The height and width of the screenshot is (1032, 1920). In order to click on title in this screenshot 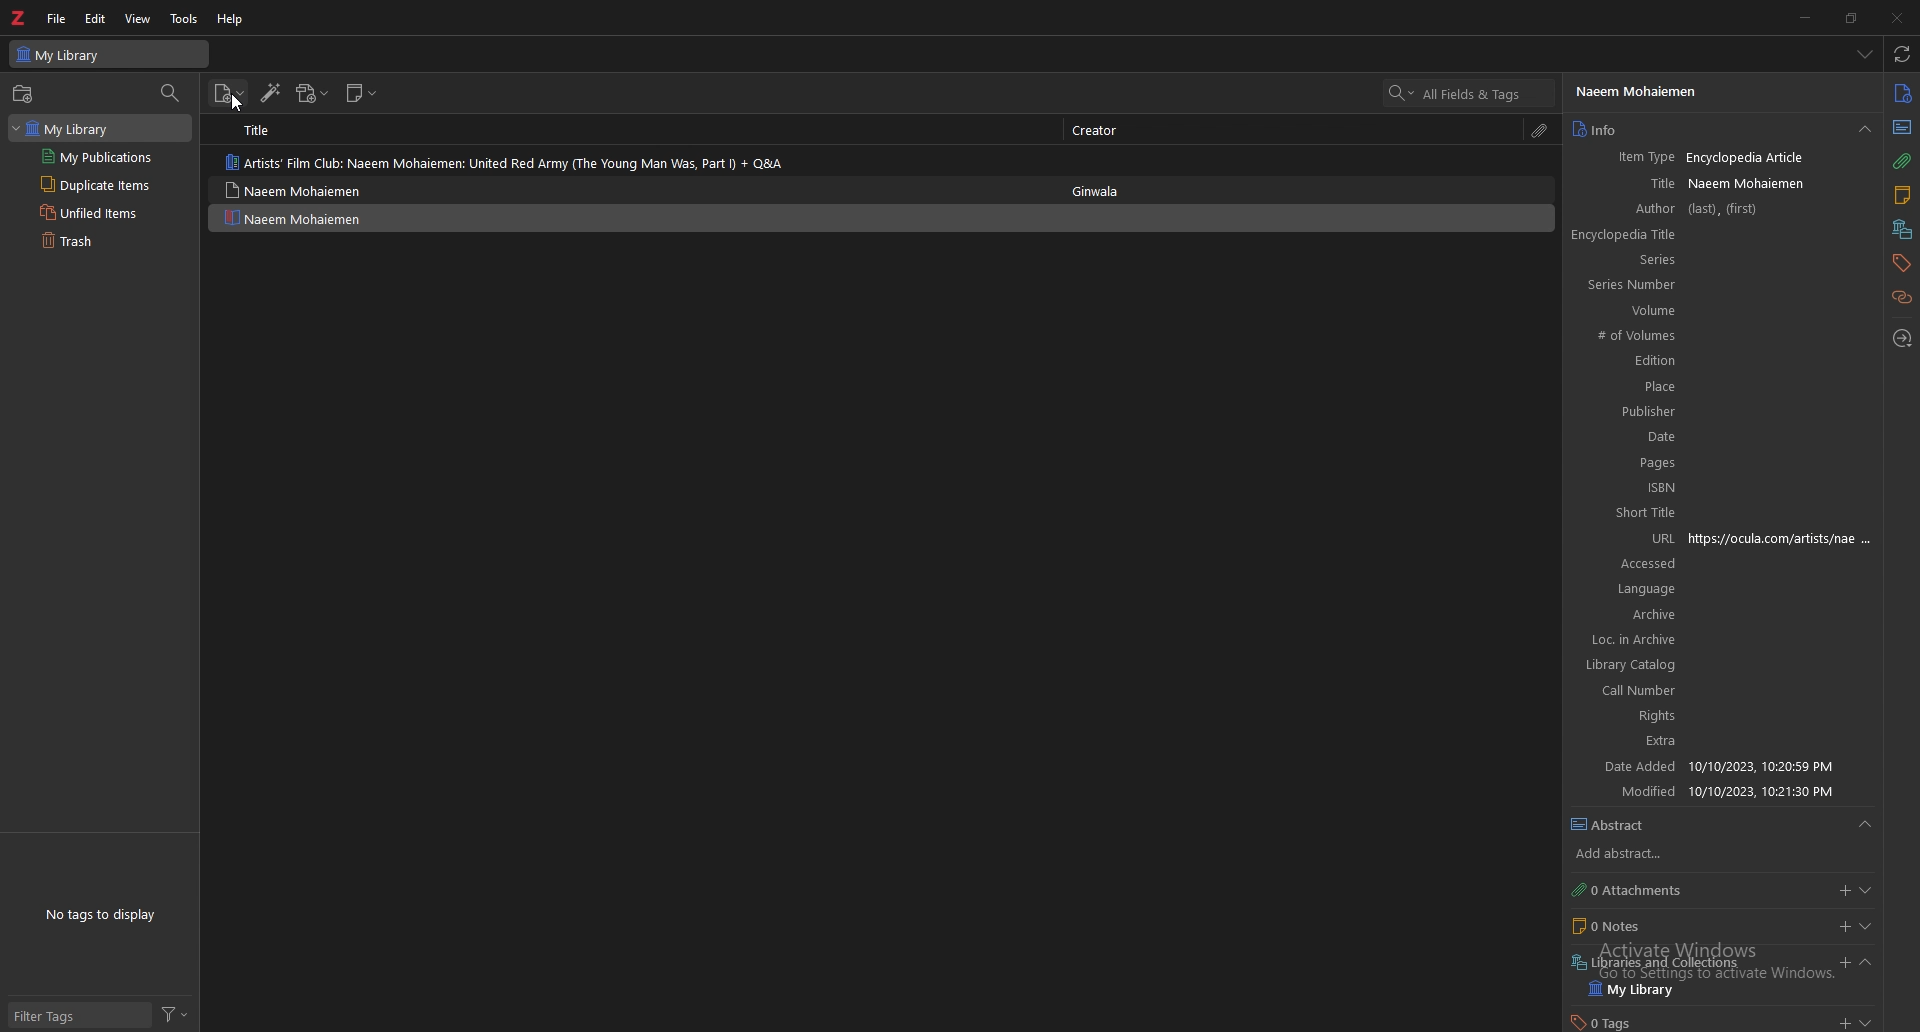, I will do `click(263, 129)`.